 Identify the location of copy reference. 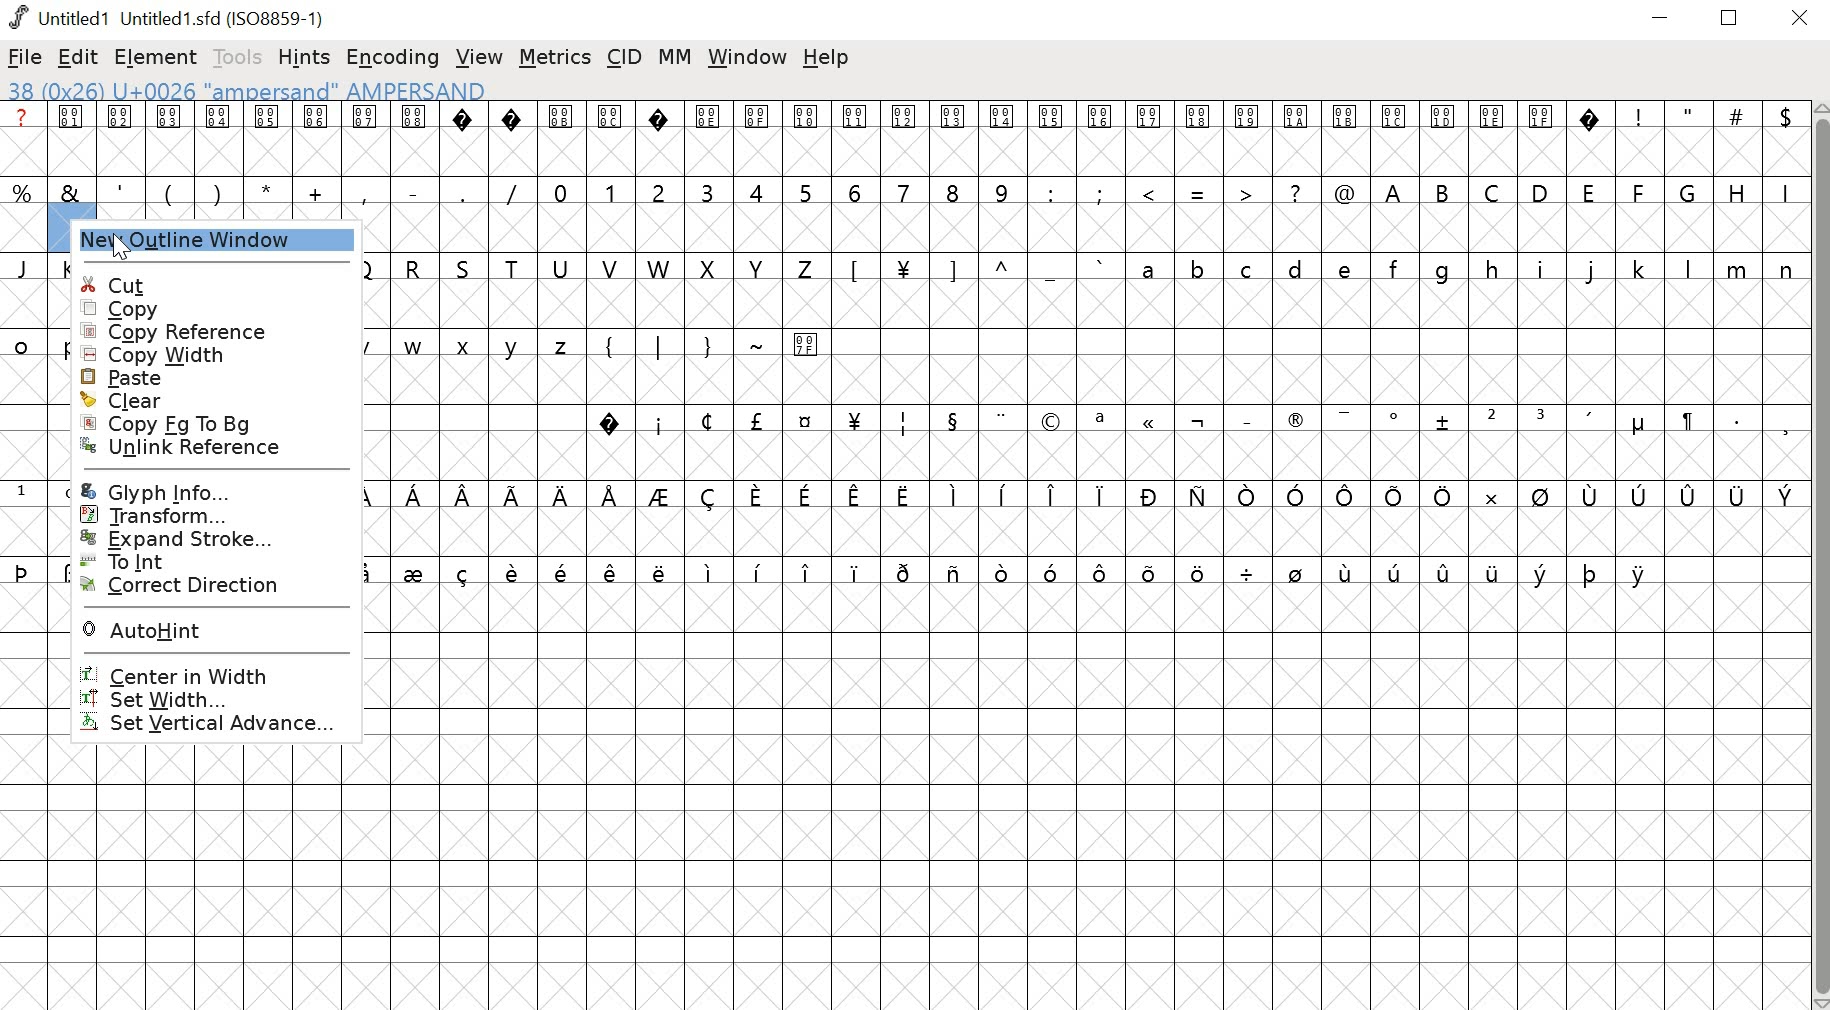
(206, 332).